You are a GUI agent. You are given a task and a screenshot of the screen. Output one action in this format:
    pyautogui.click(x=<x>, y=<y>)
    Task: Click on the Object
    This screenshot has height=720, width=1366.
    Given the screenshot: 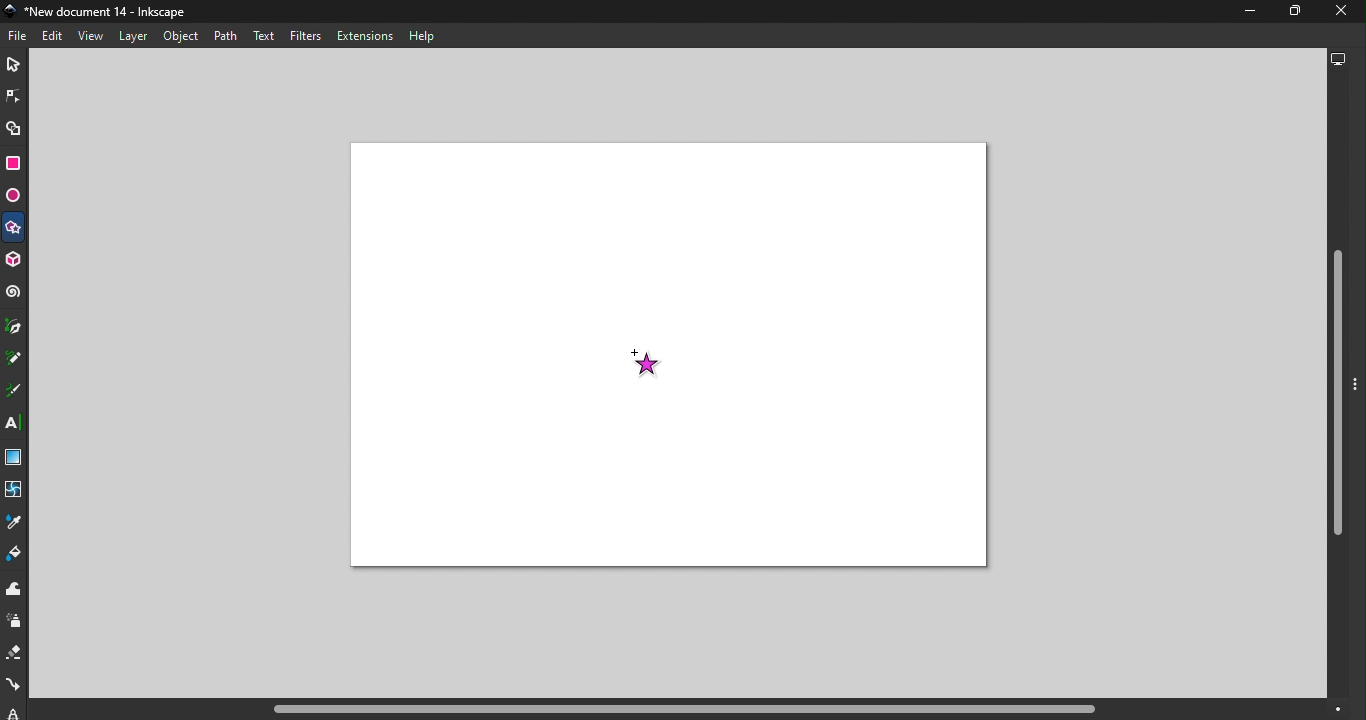 What is the action you would take?
    pyautogui.click(x=181, y=35)
    